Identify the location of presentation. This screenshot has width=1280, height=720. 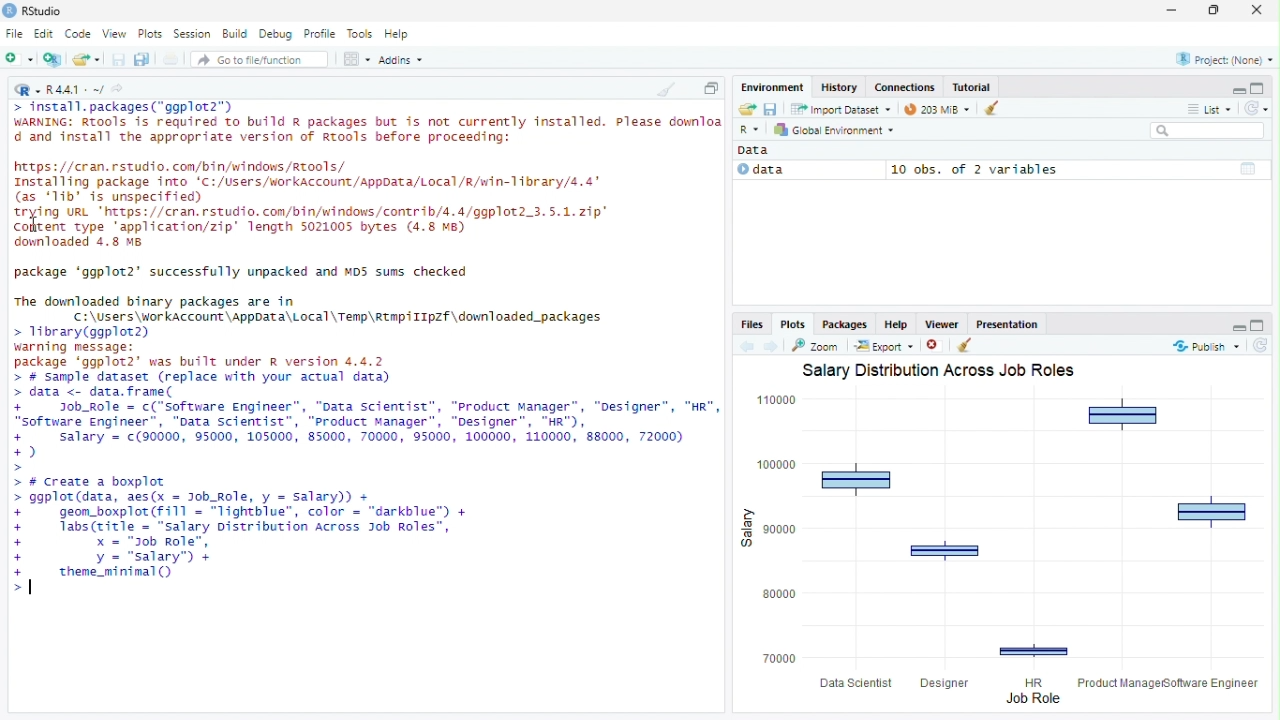
(1010, 324).